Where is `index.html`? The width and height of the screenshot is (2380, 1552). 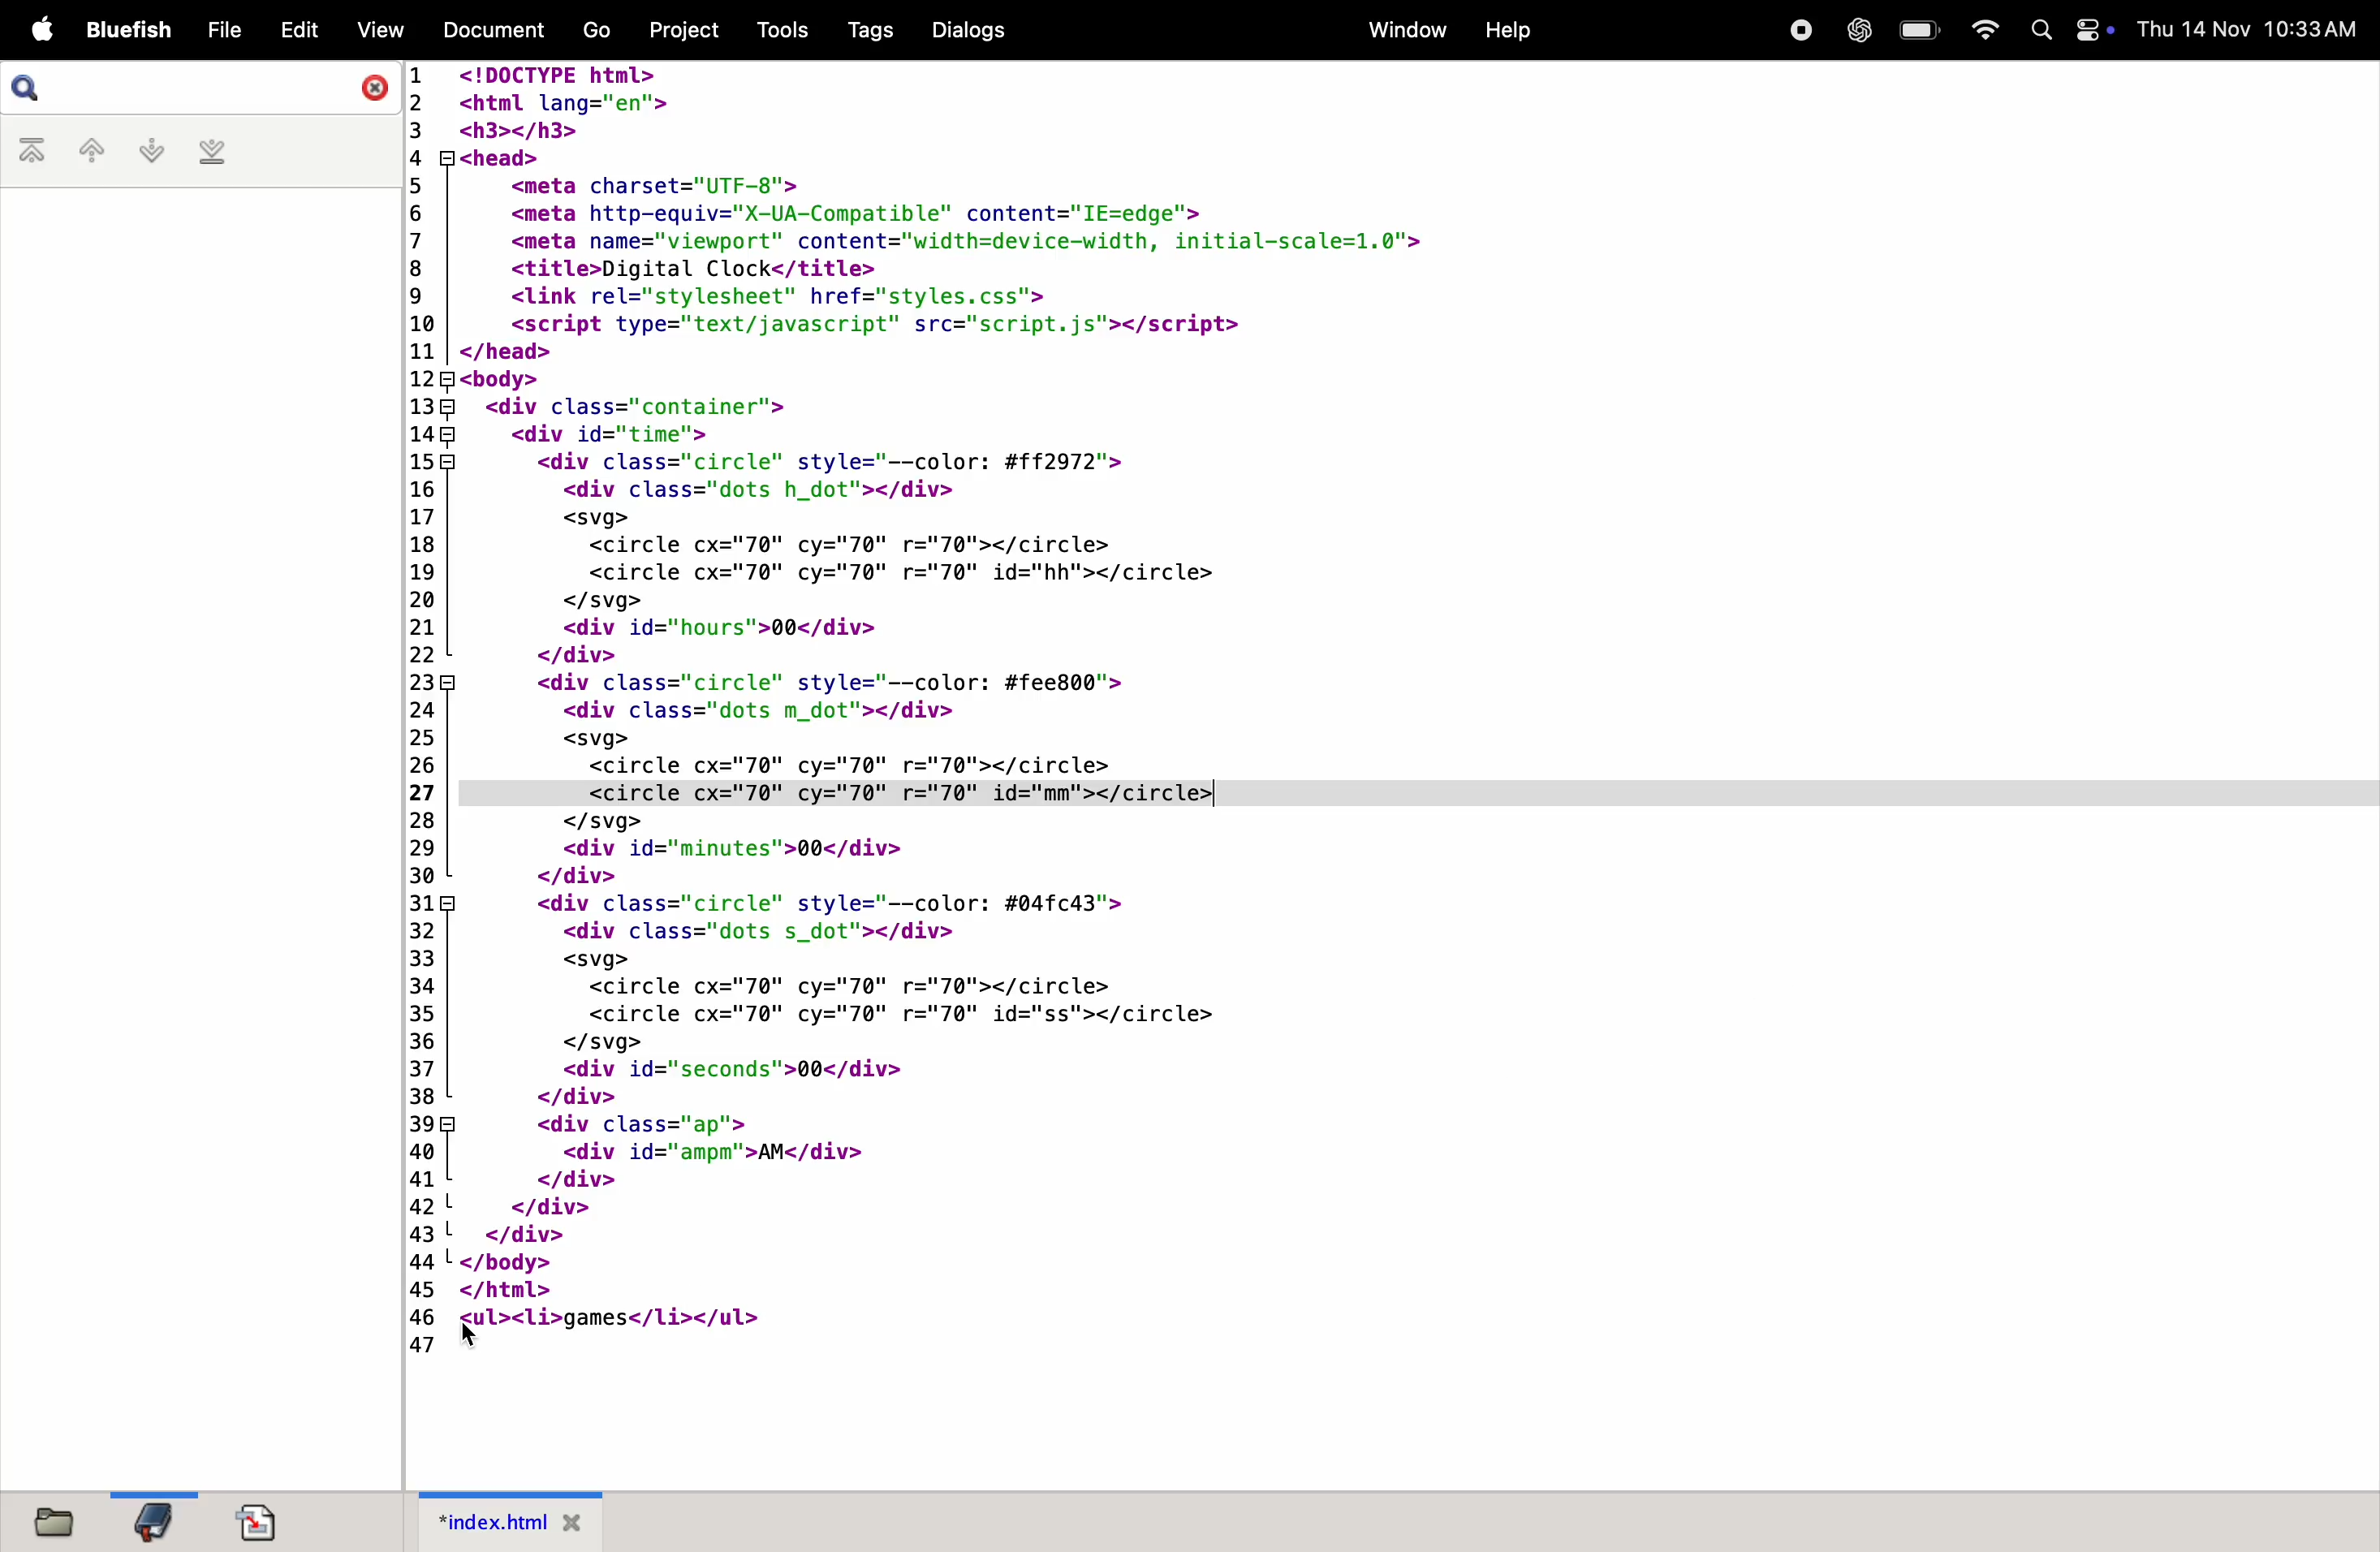 index.html is located at coordinates (511, 1521).